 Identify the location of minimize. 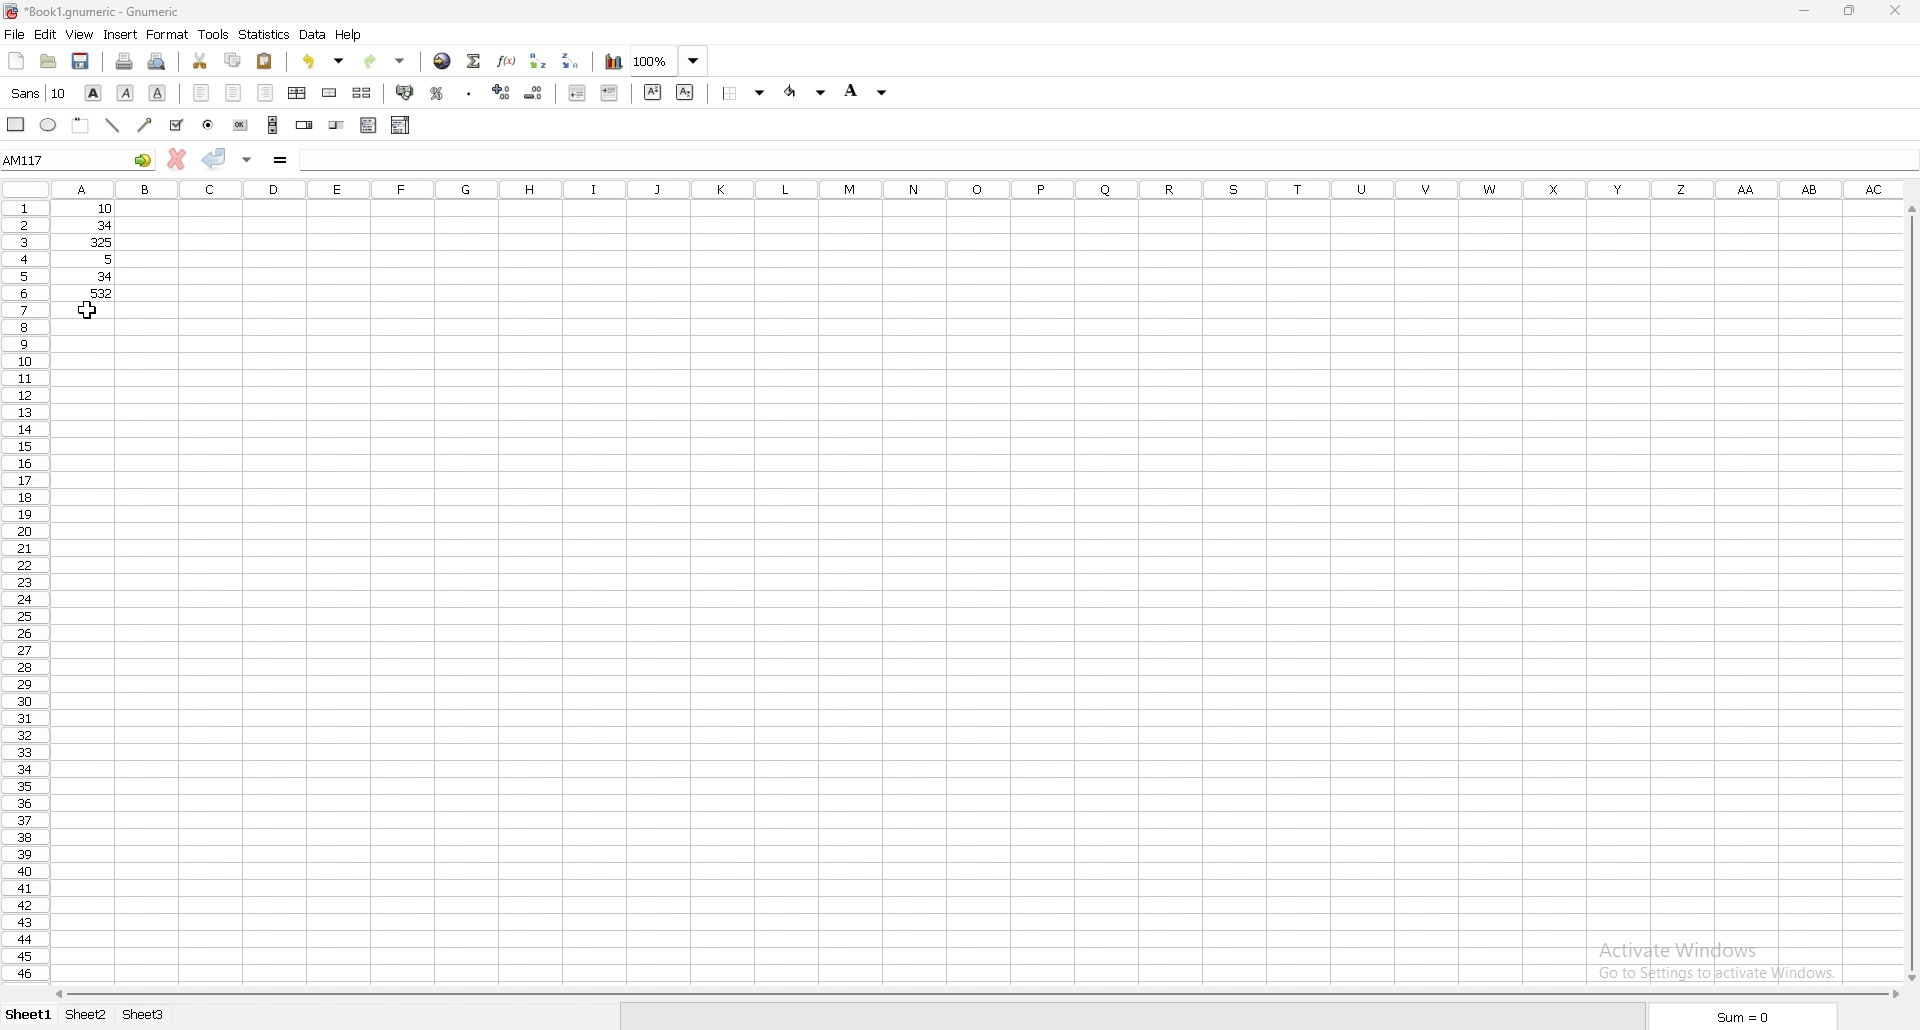
(1802, 12).